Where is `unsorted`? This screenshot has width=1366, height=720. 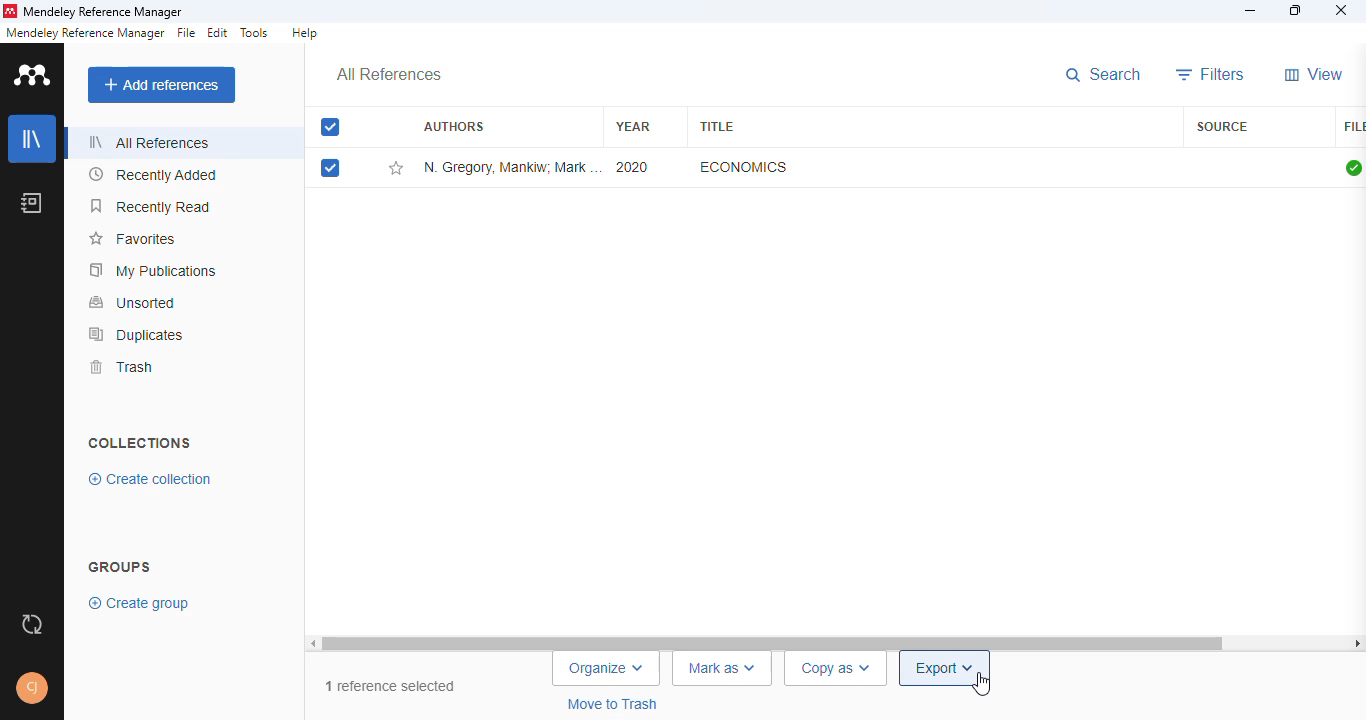 unsorted is located at coordinates (134, 302).